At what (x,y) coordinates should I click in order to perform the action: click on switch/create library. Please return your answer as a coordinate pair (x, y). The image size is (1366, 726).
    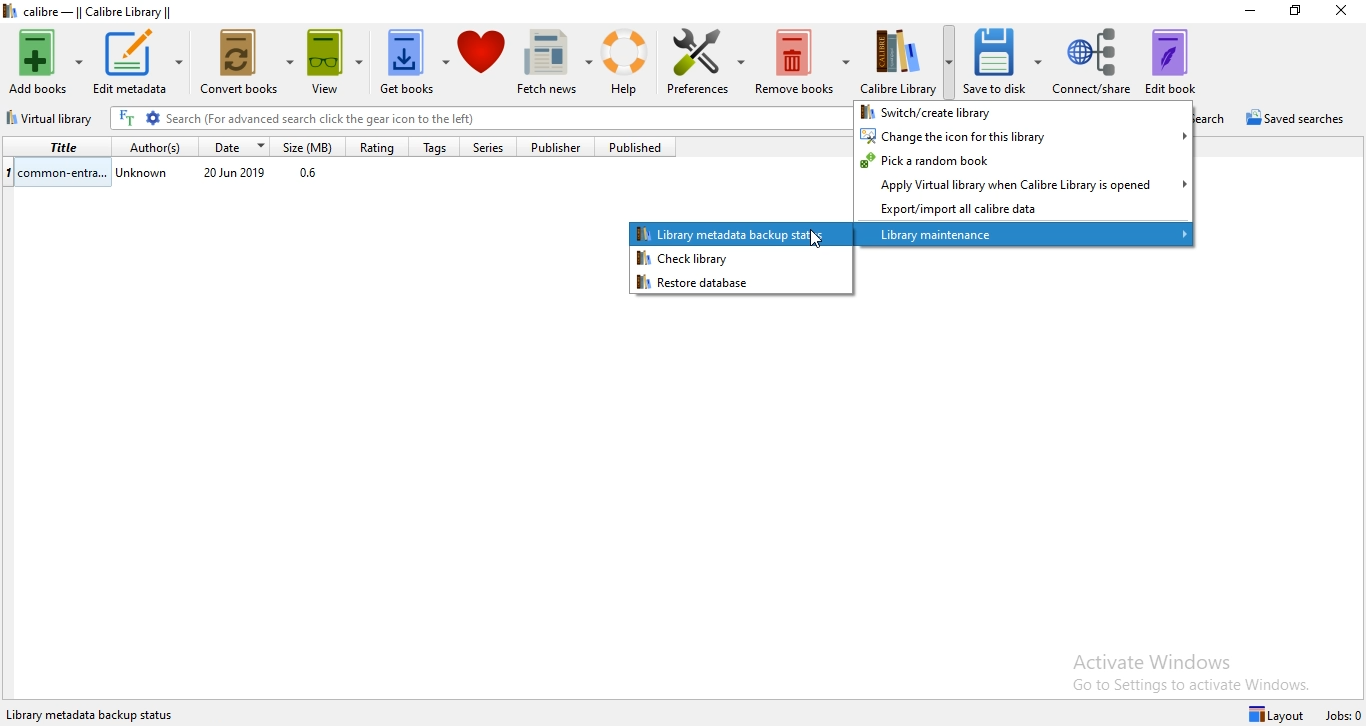
    Looking at the image, I should click on (1021, 111).